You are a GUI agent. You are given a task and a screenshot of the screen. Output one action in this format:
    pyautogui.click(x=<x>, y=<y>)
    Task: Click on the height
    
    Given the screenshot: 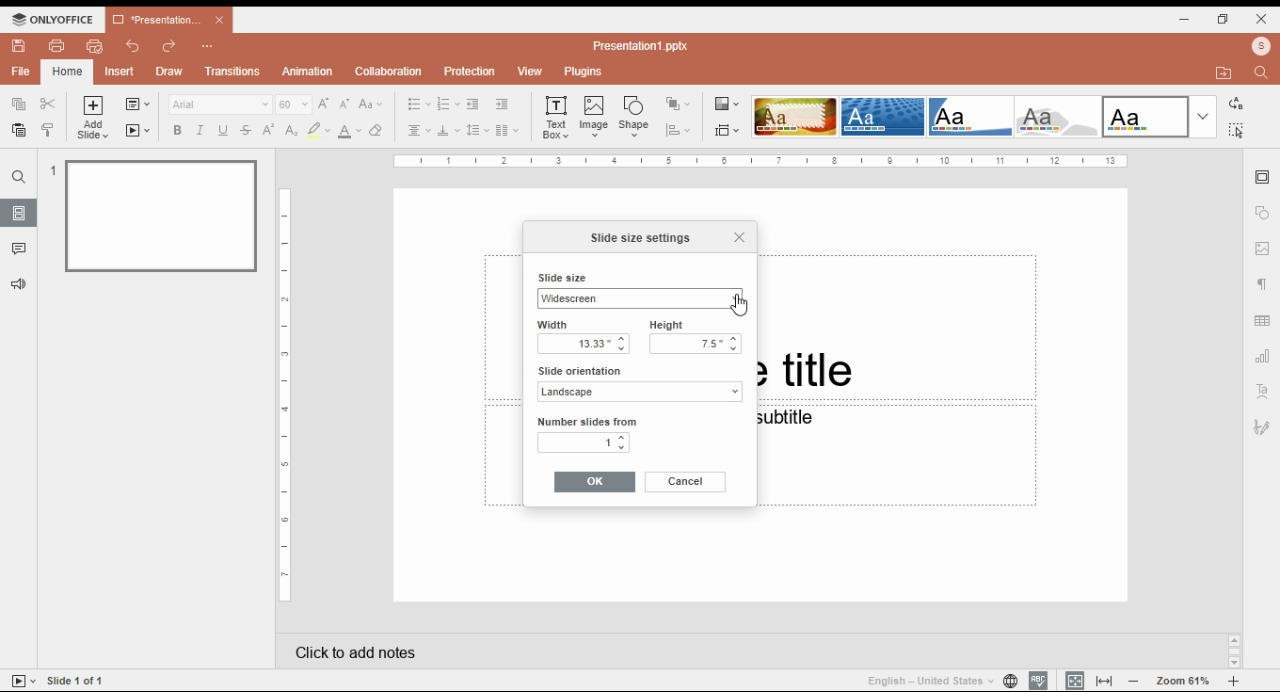 What is the action you would take?
    pyautogui.click(x=695, y=324)
    